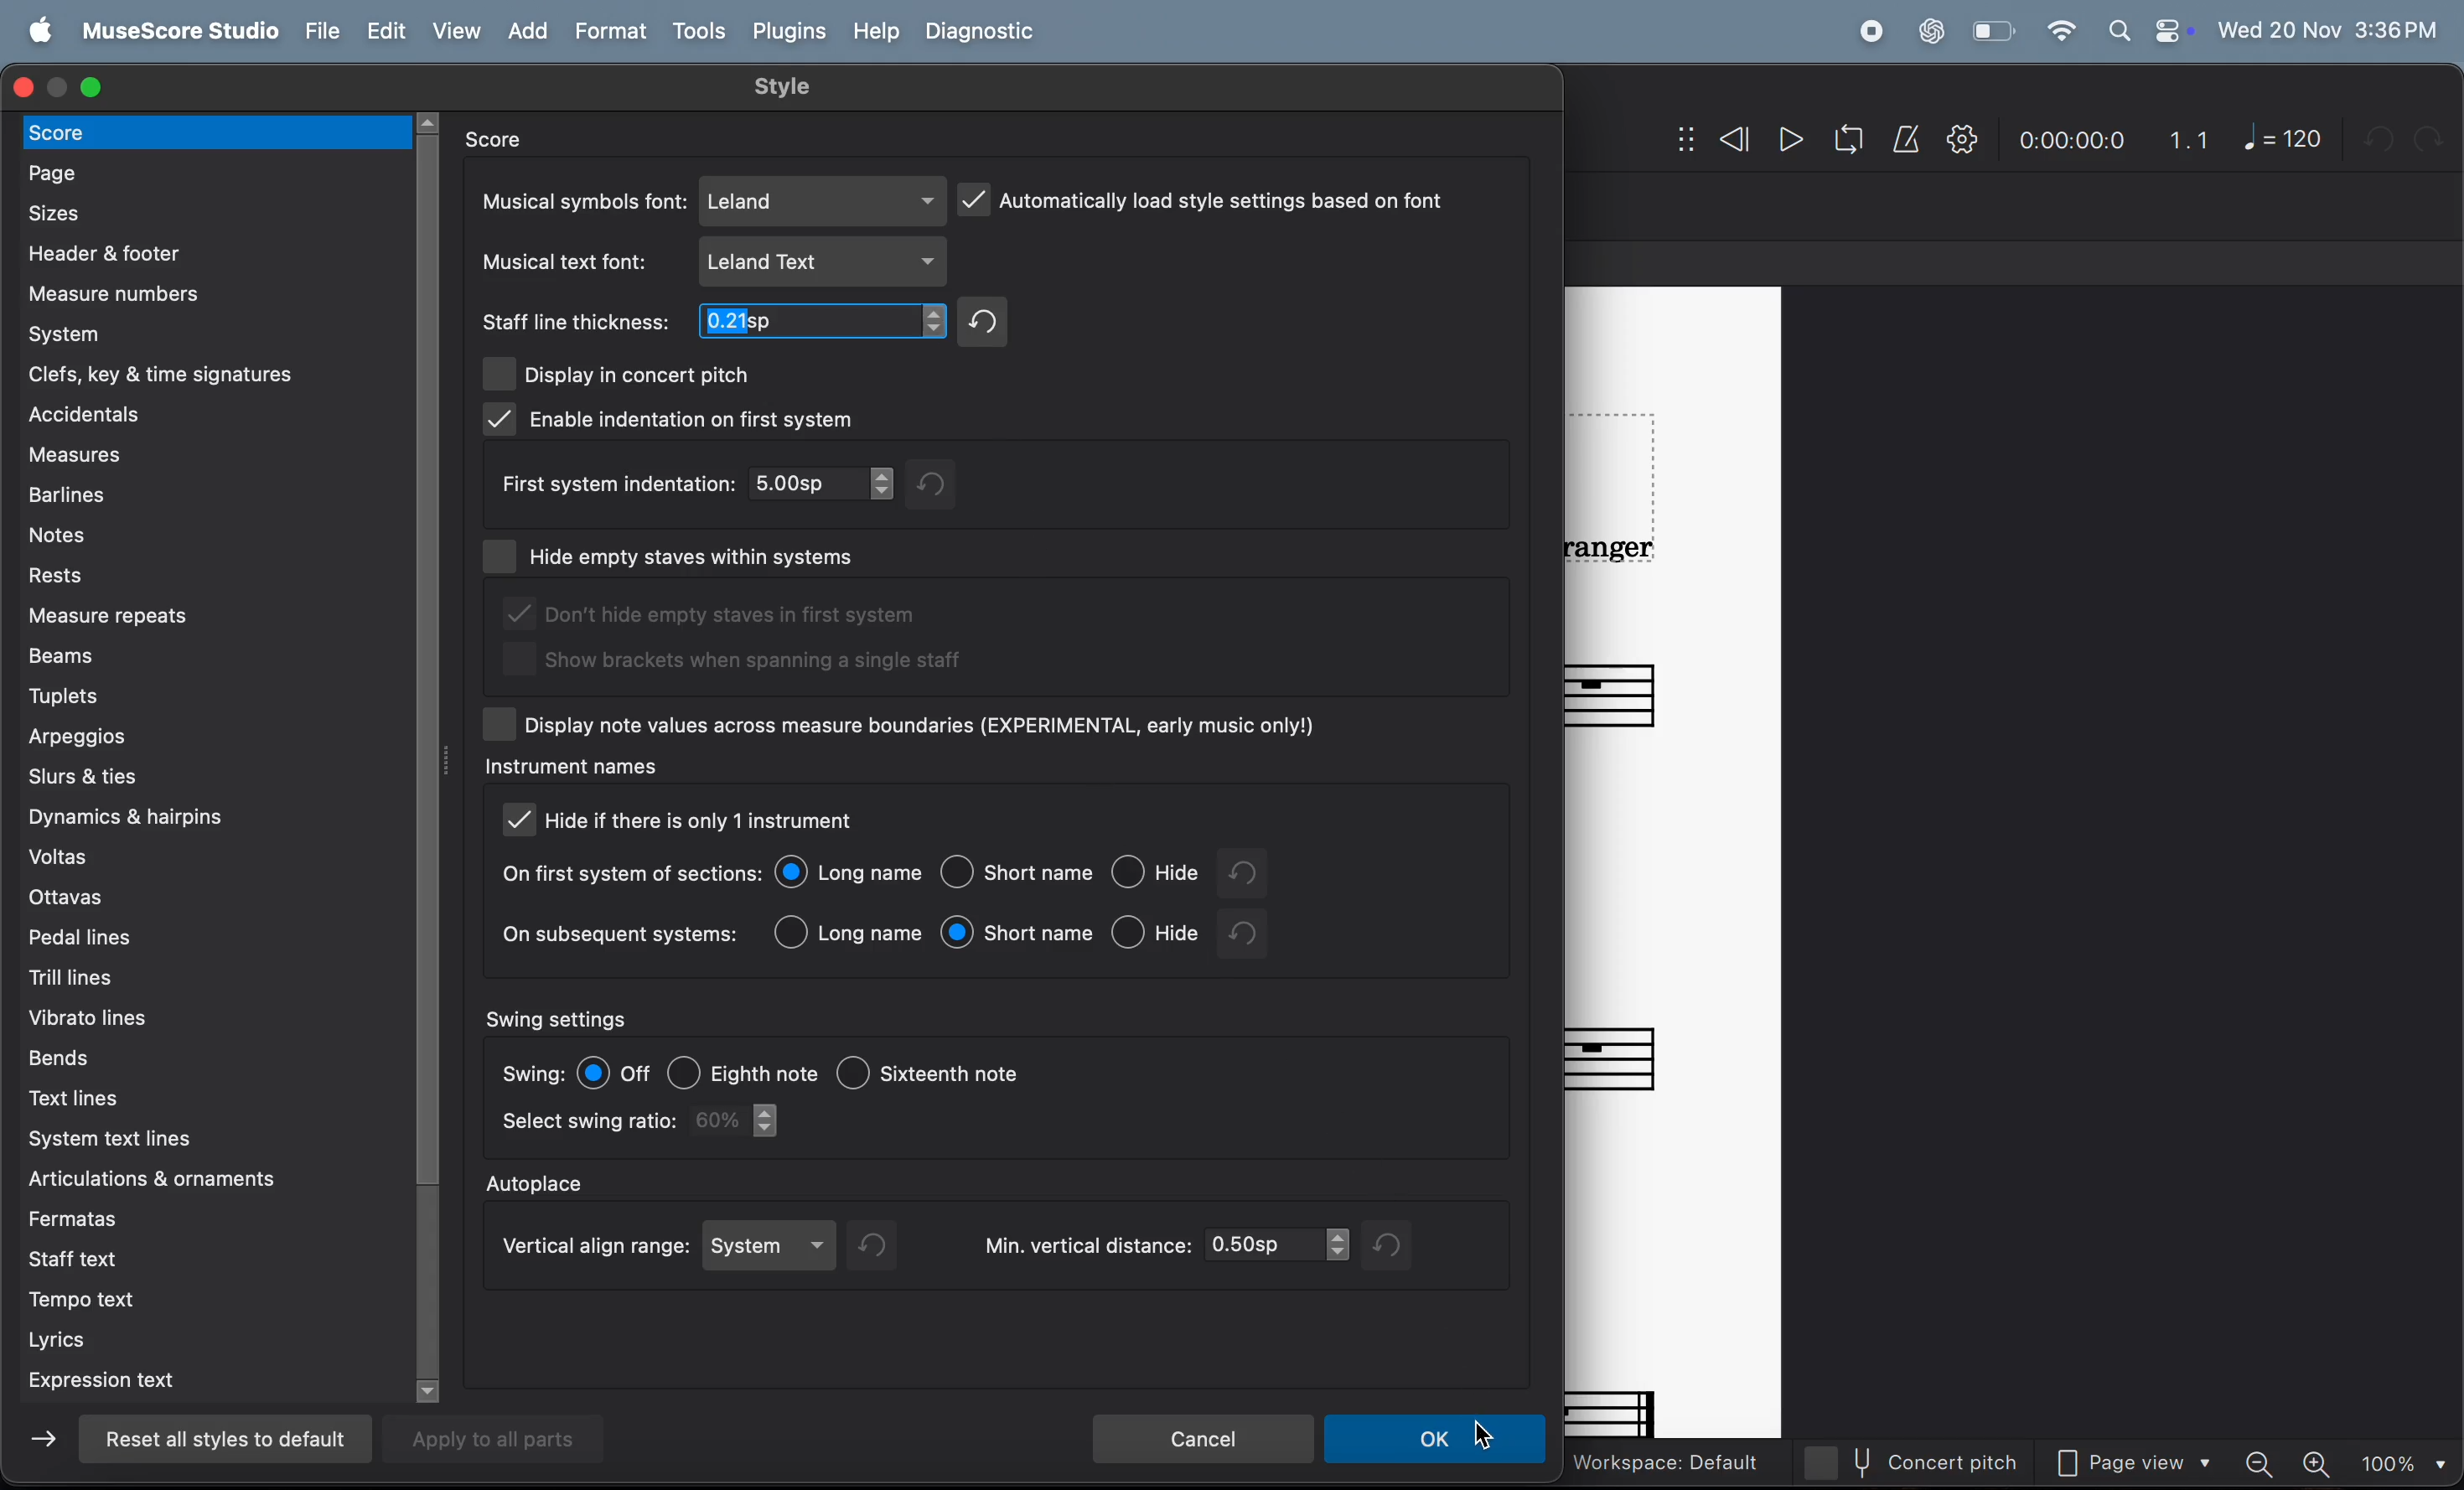  Describe the element at coordinates (2401, 1463) in the screenshot. I see `zoom percentage` at that location.